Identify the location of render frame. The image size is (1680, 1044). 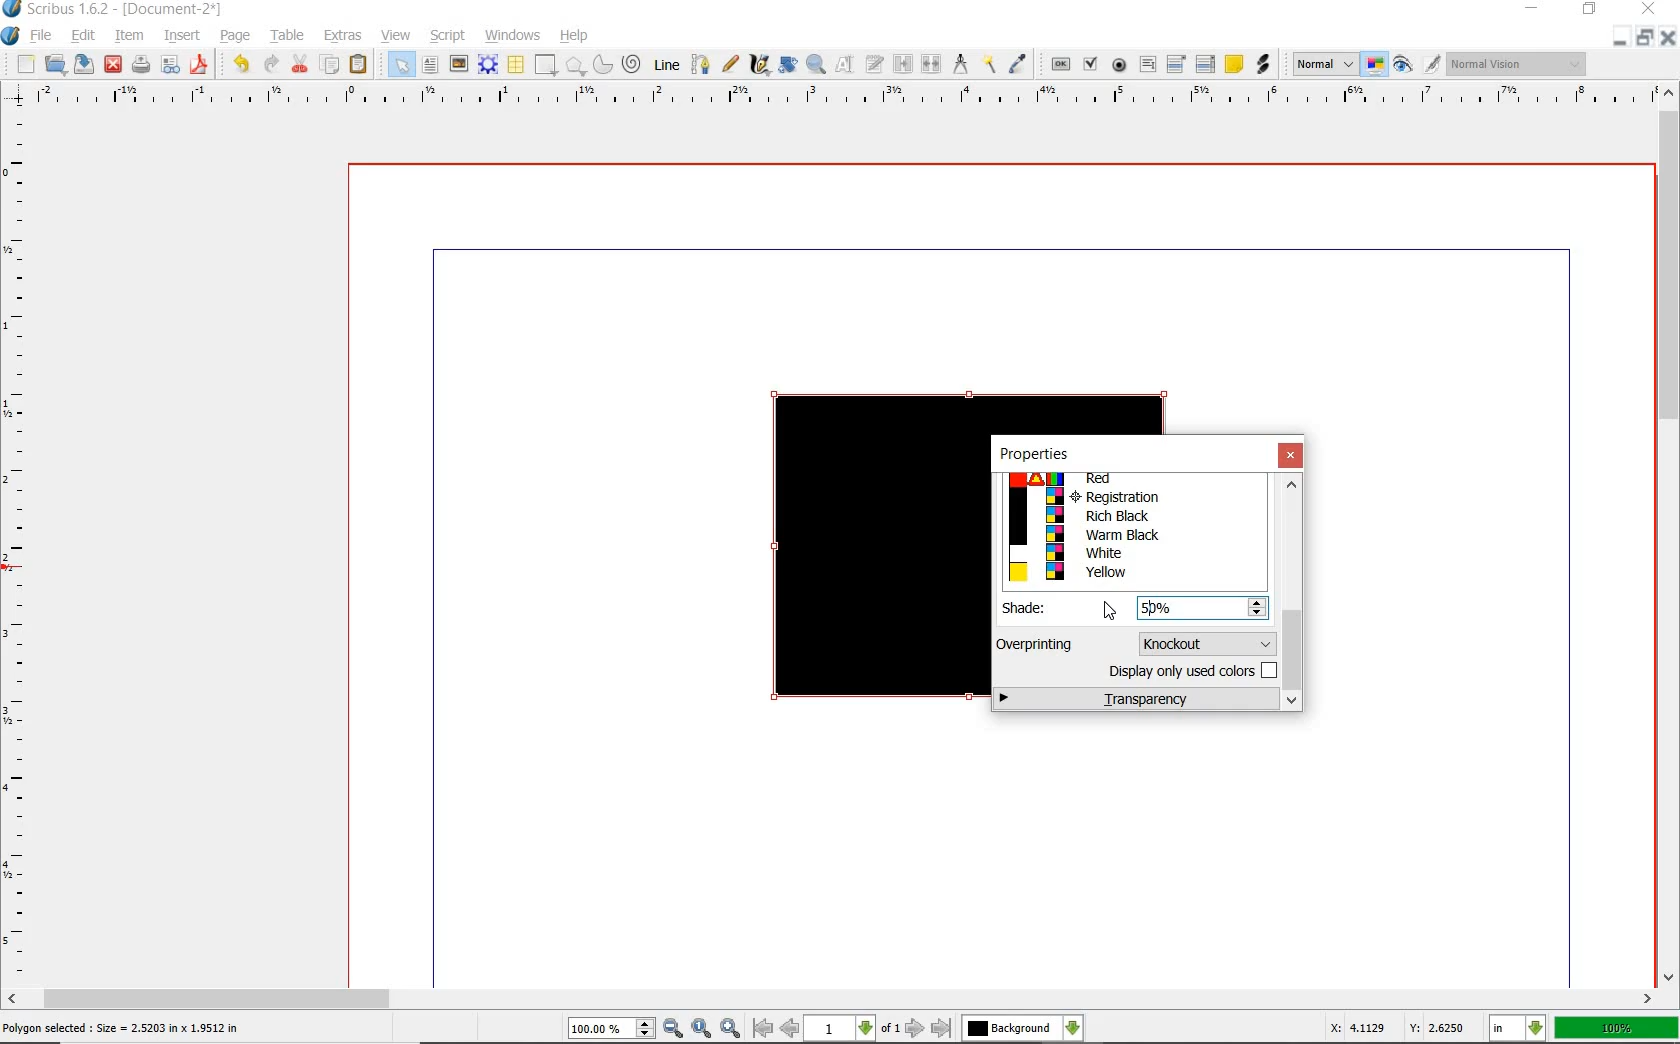
(486, 64).